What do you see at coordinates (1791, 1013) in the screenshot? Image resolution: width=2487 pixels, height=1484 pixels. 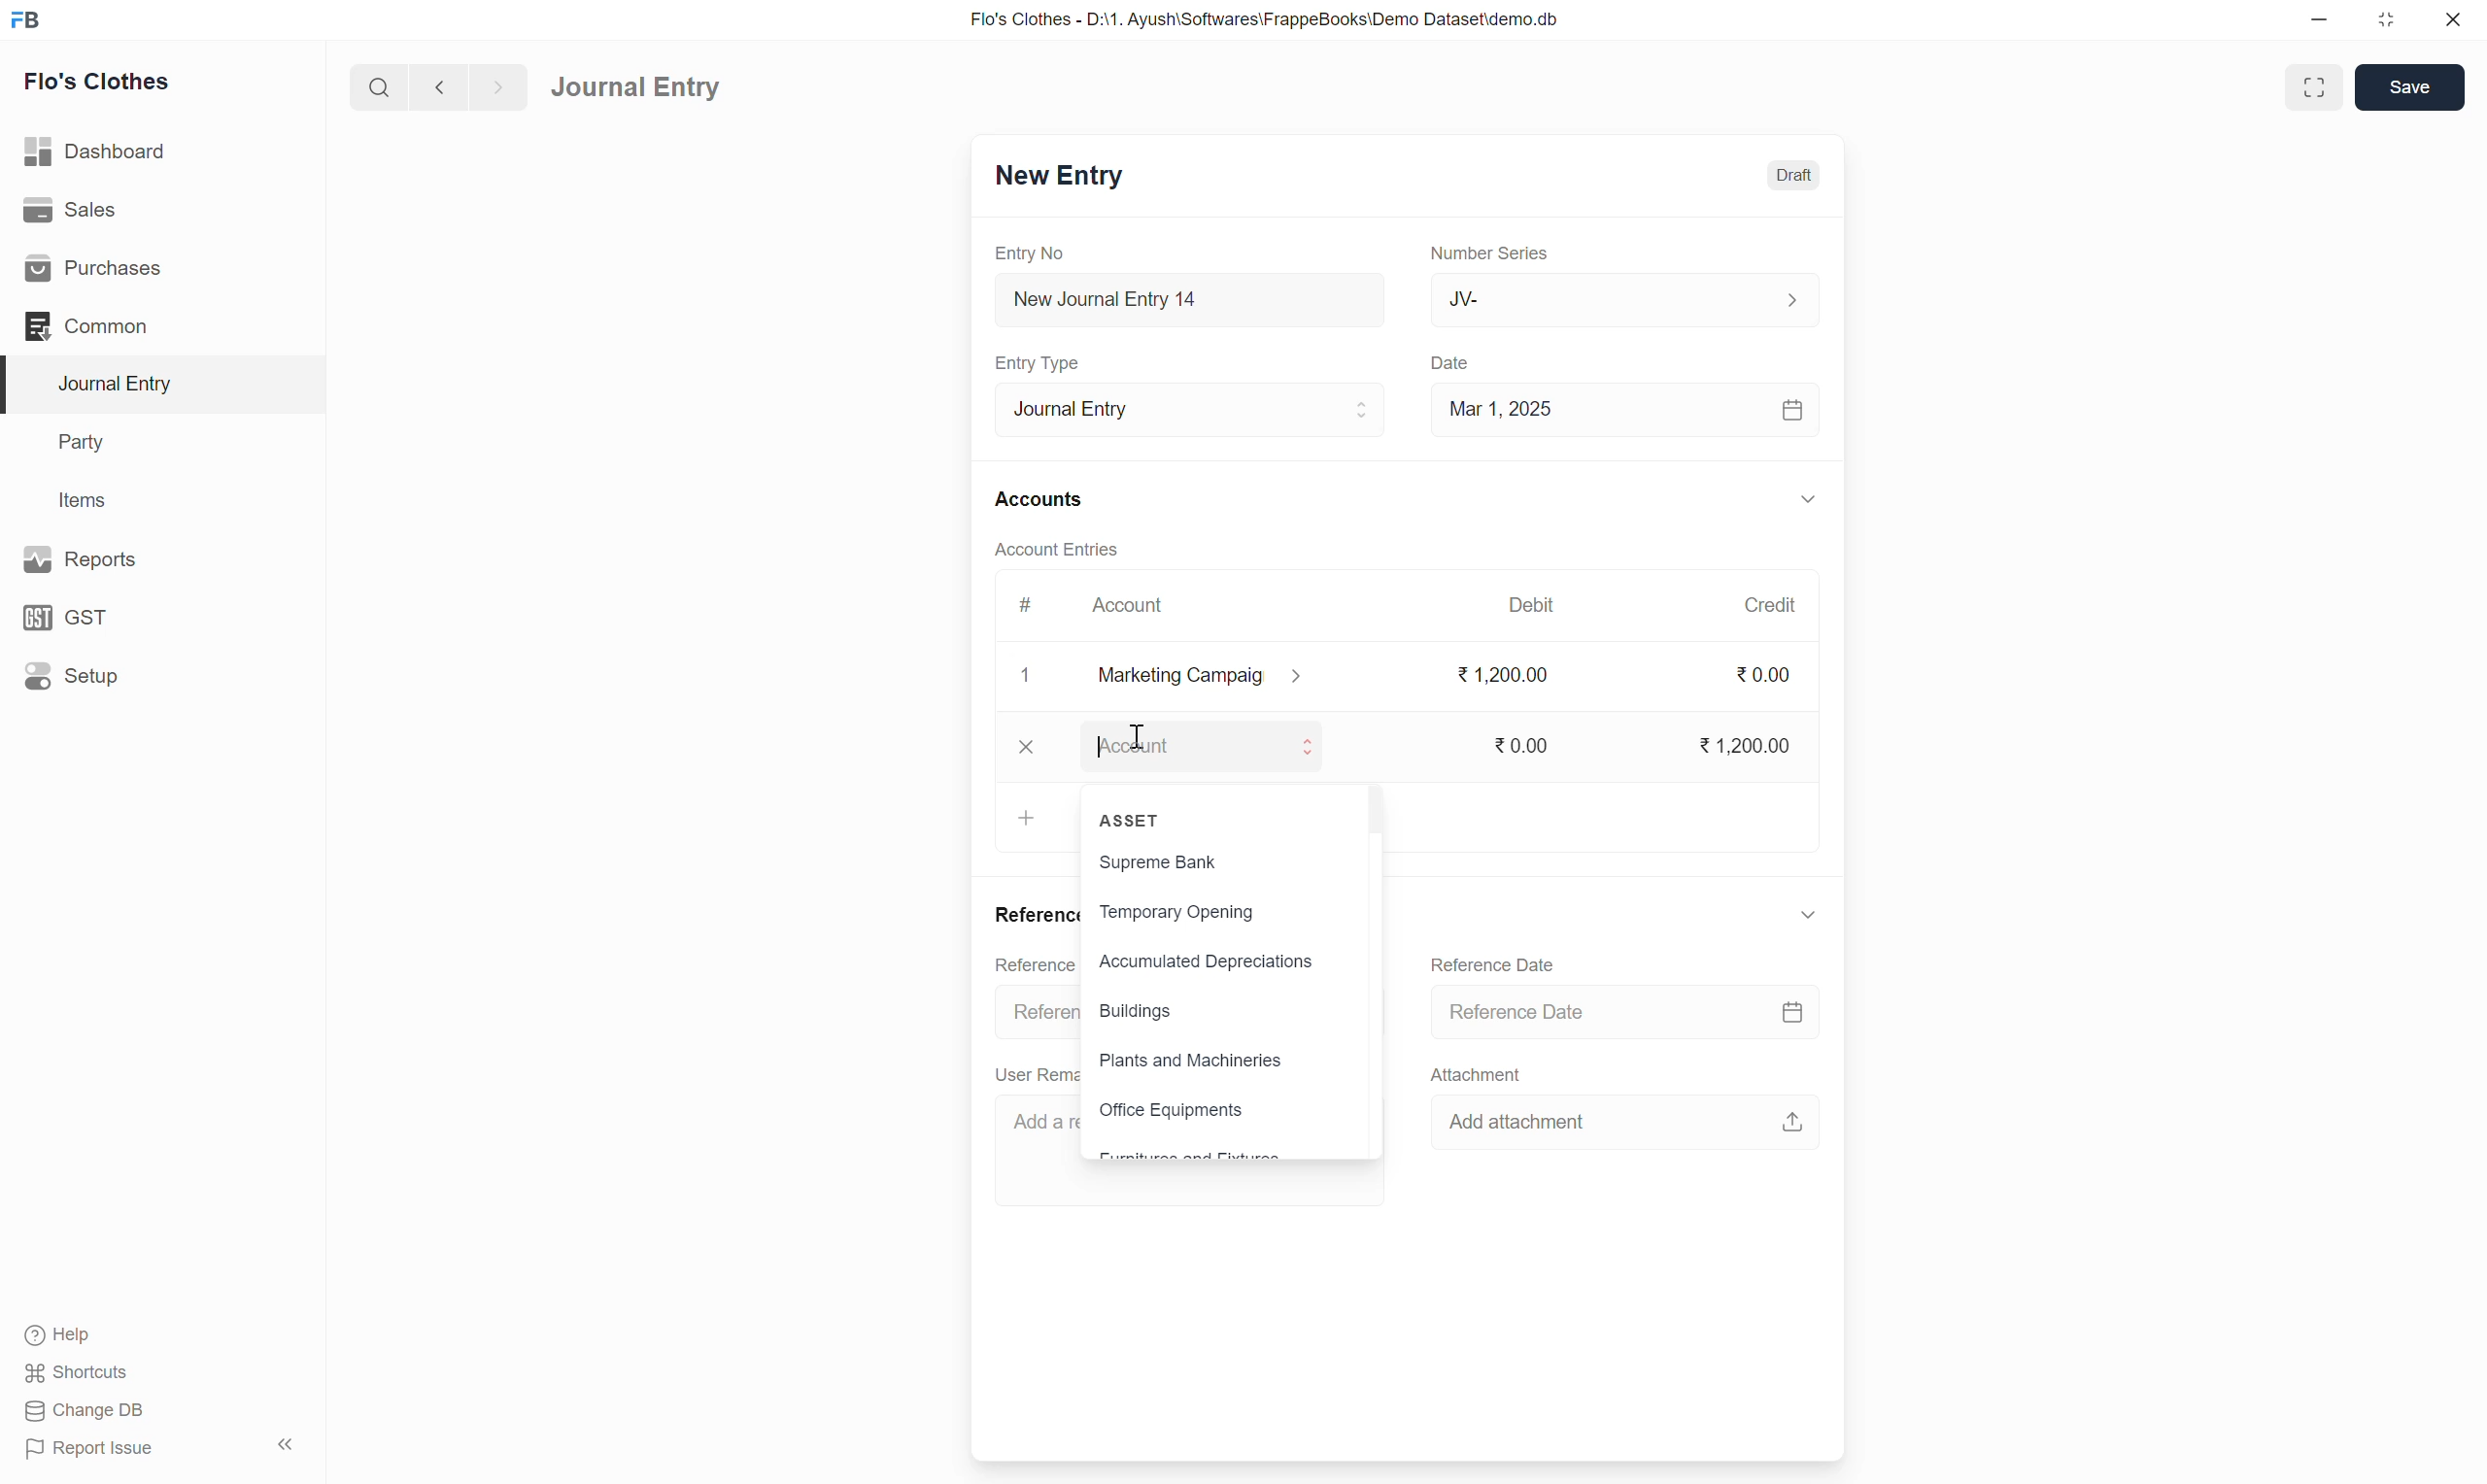 I see `calendar` at bounding box center [1791, 1013].